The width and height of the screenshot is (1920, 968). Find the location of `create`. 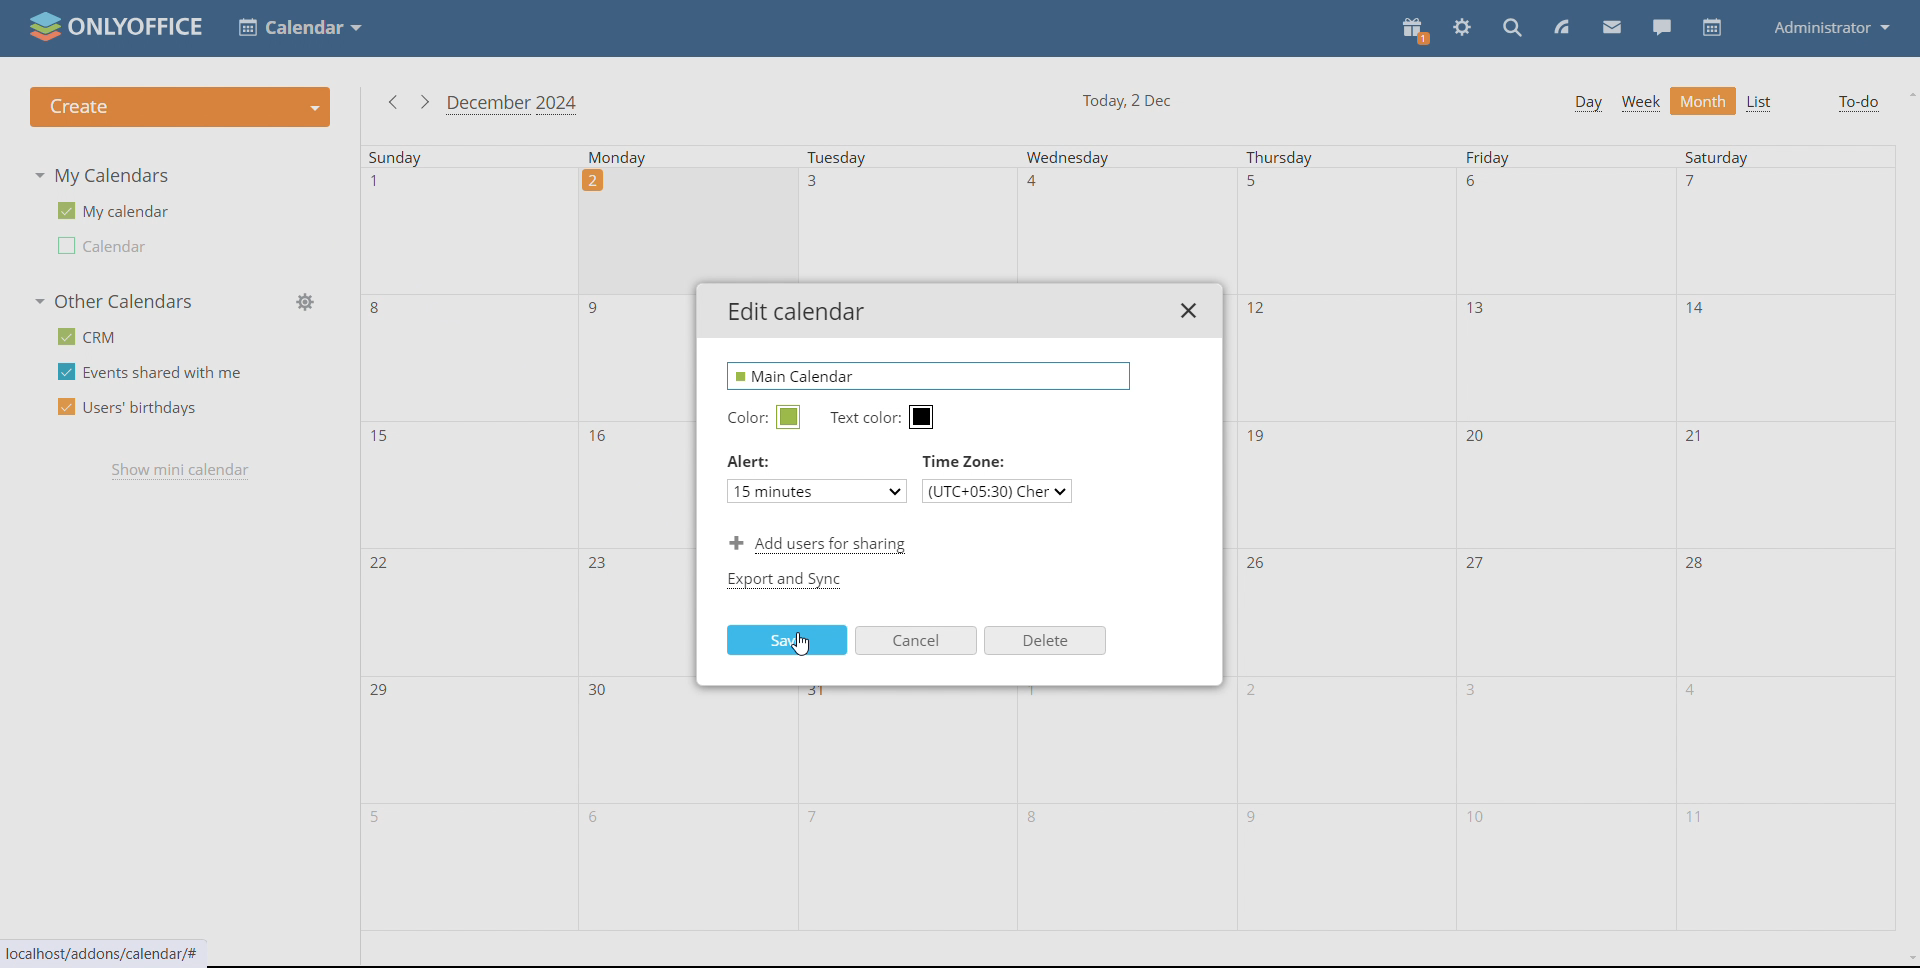

create is located at coordinates (180, 107).